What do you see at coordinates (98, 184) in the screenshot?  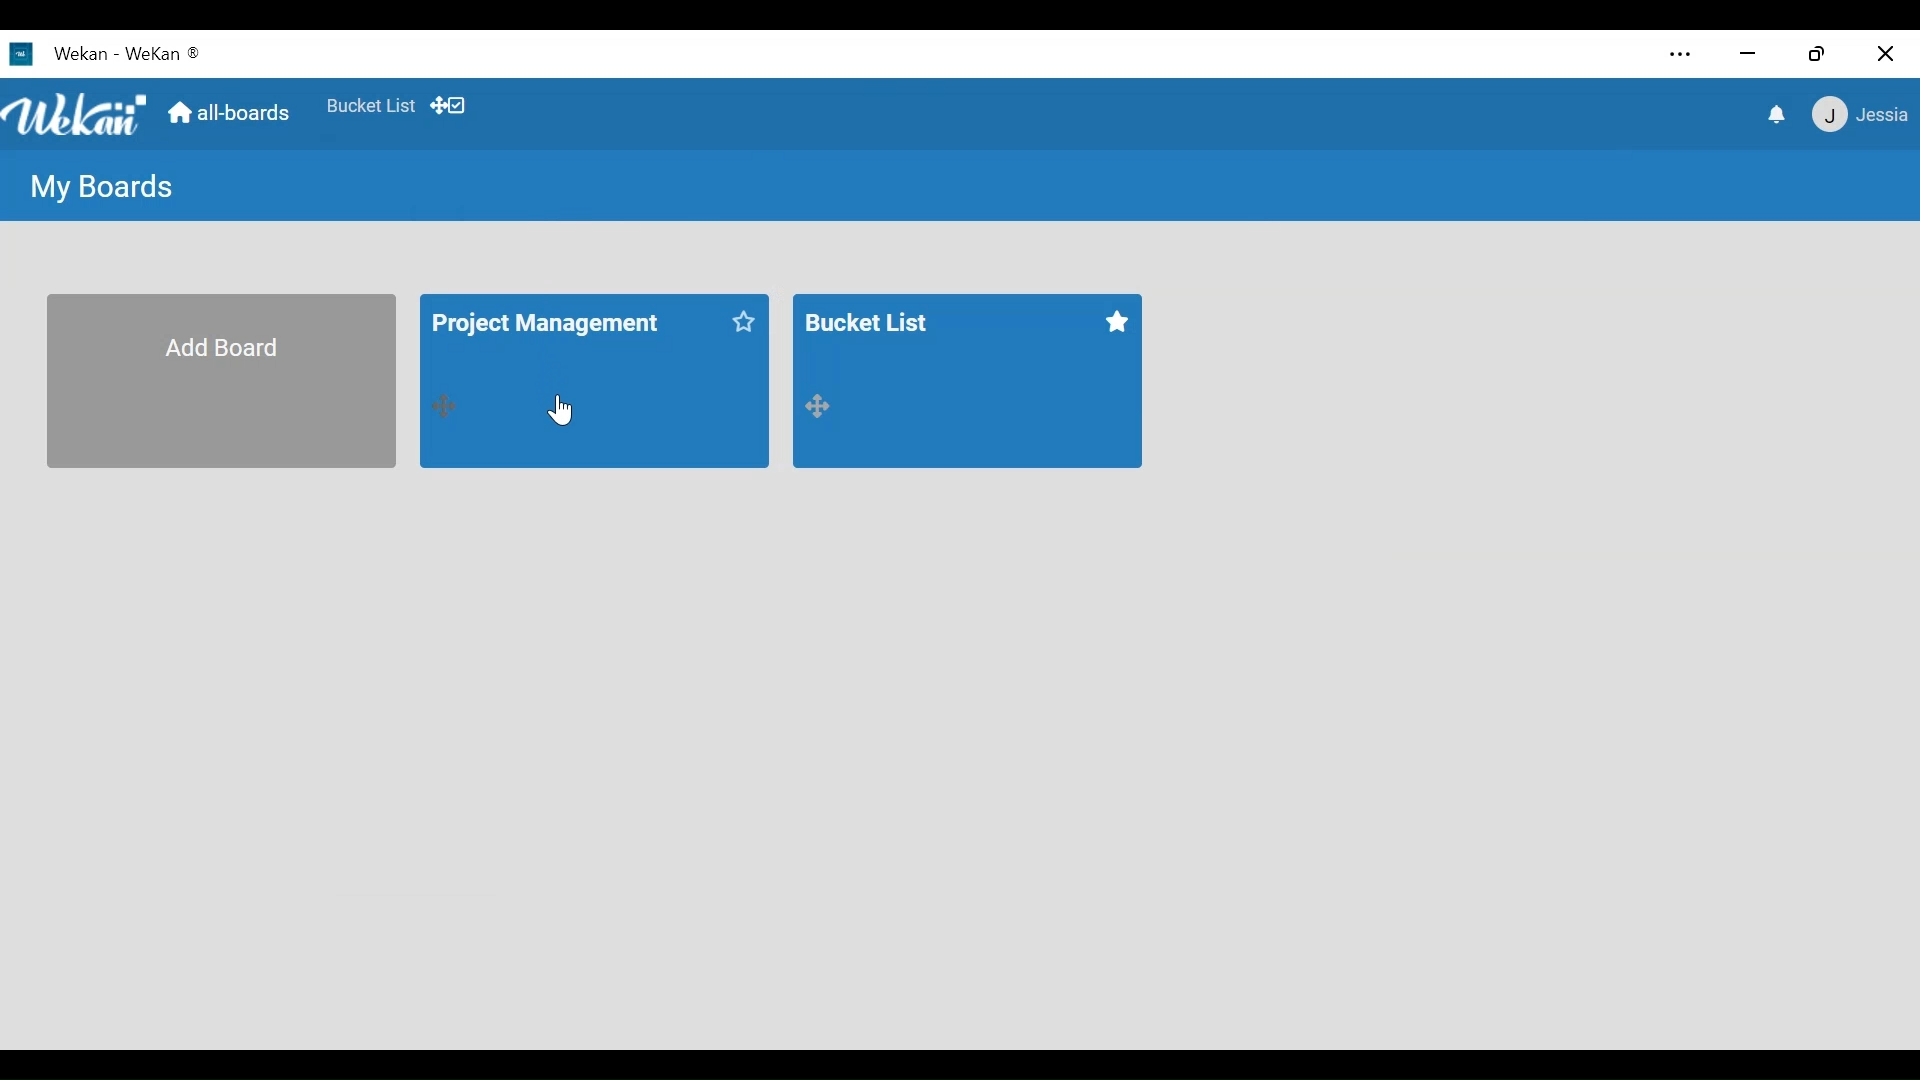 I see `My Boards` at bounding box center [98, 184].